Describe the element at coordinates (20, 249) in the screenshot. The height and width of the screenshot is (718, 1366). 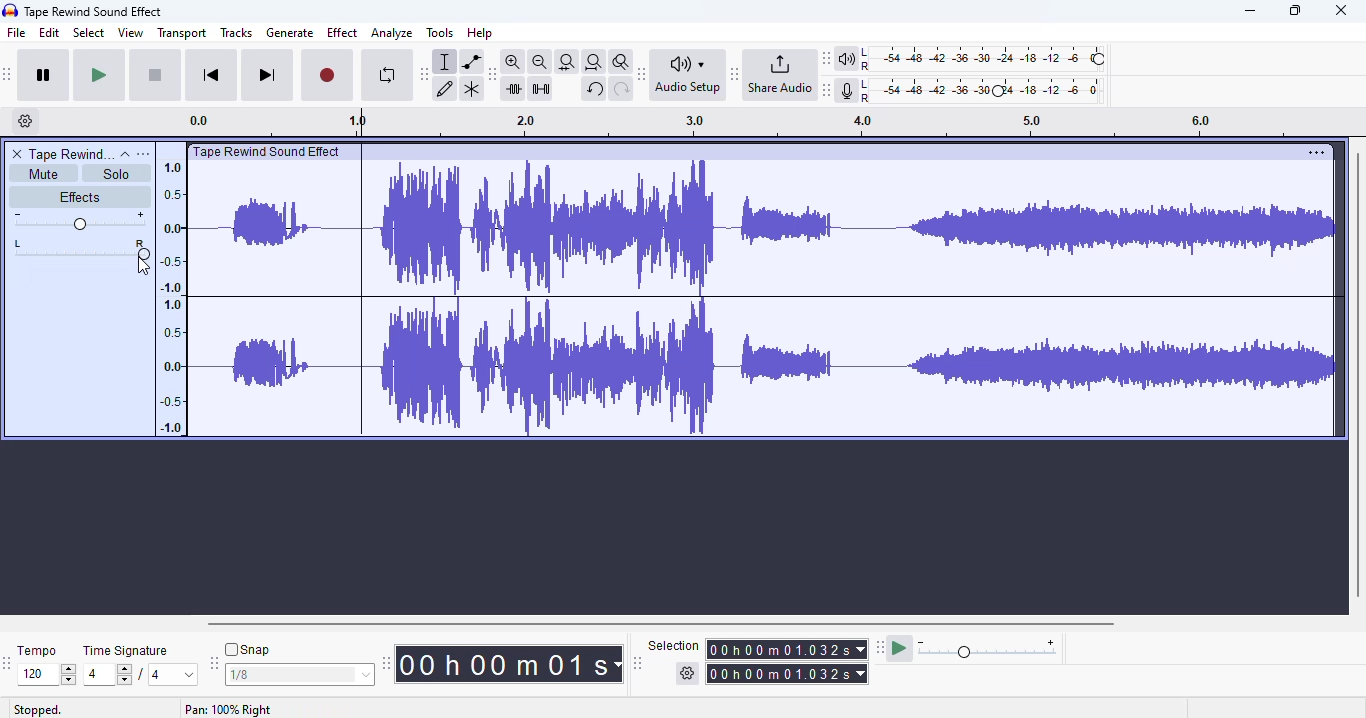
I see `pan left` at that location.